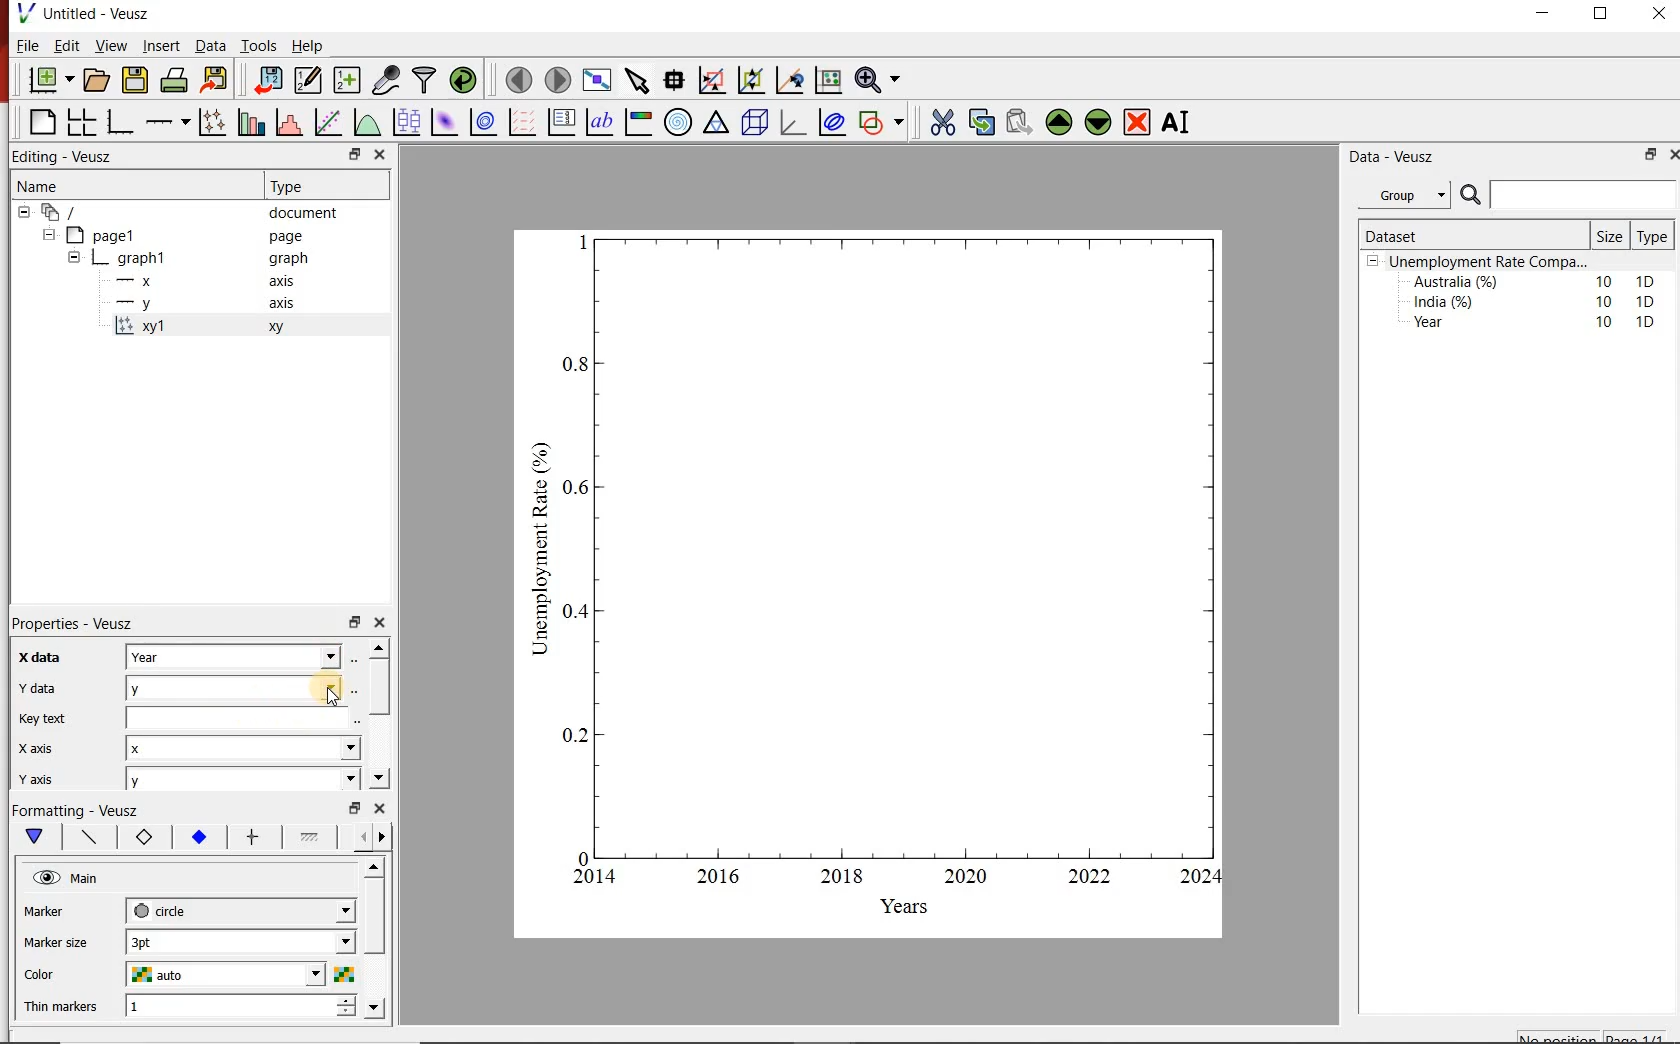 Image resolution: width=1680 pixels, height=1044 pixels. I want to click on maximise, so click(1603, 18).